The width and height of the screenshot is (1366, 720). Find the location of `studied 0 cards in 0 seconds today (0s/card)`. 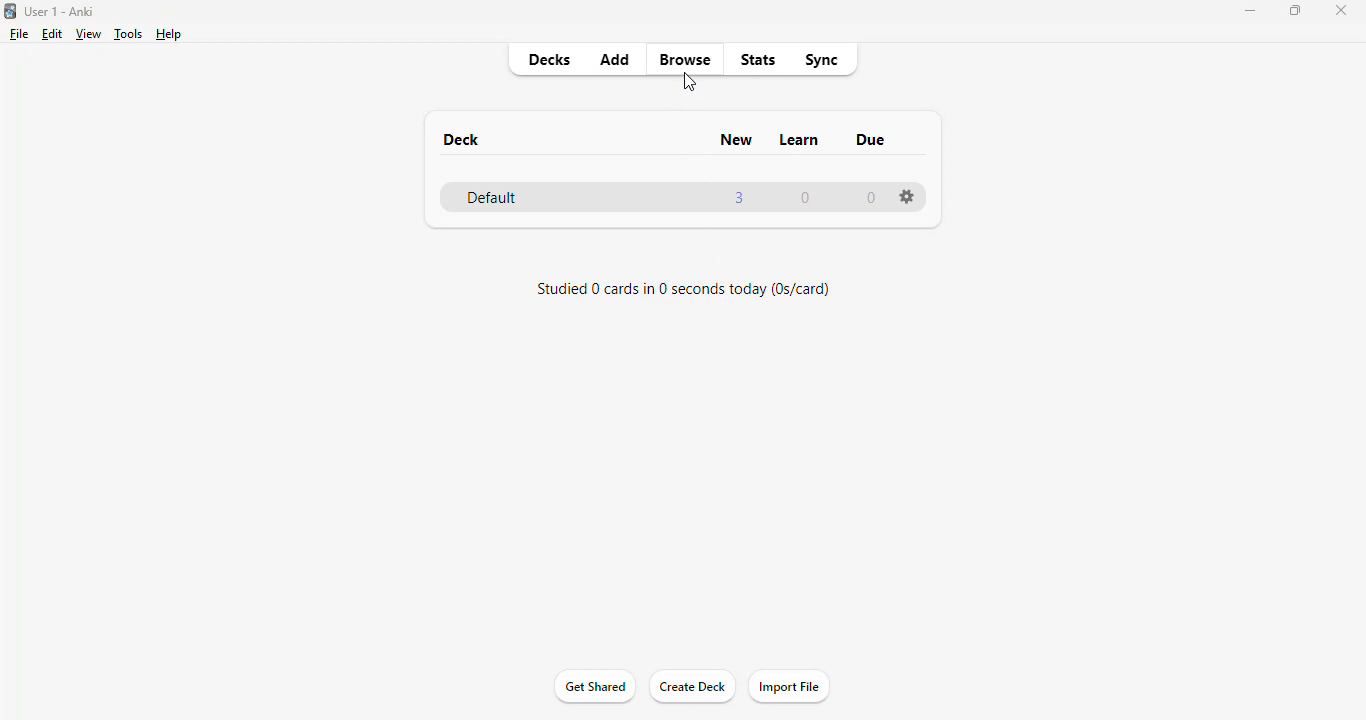

studied 0 cards in 0 seconds today (0s/card) is located at coordinates (684, 291).